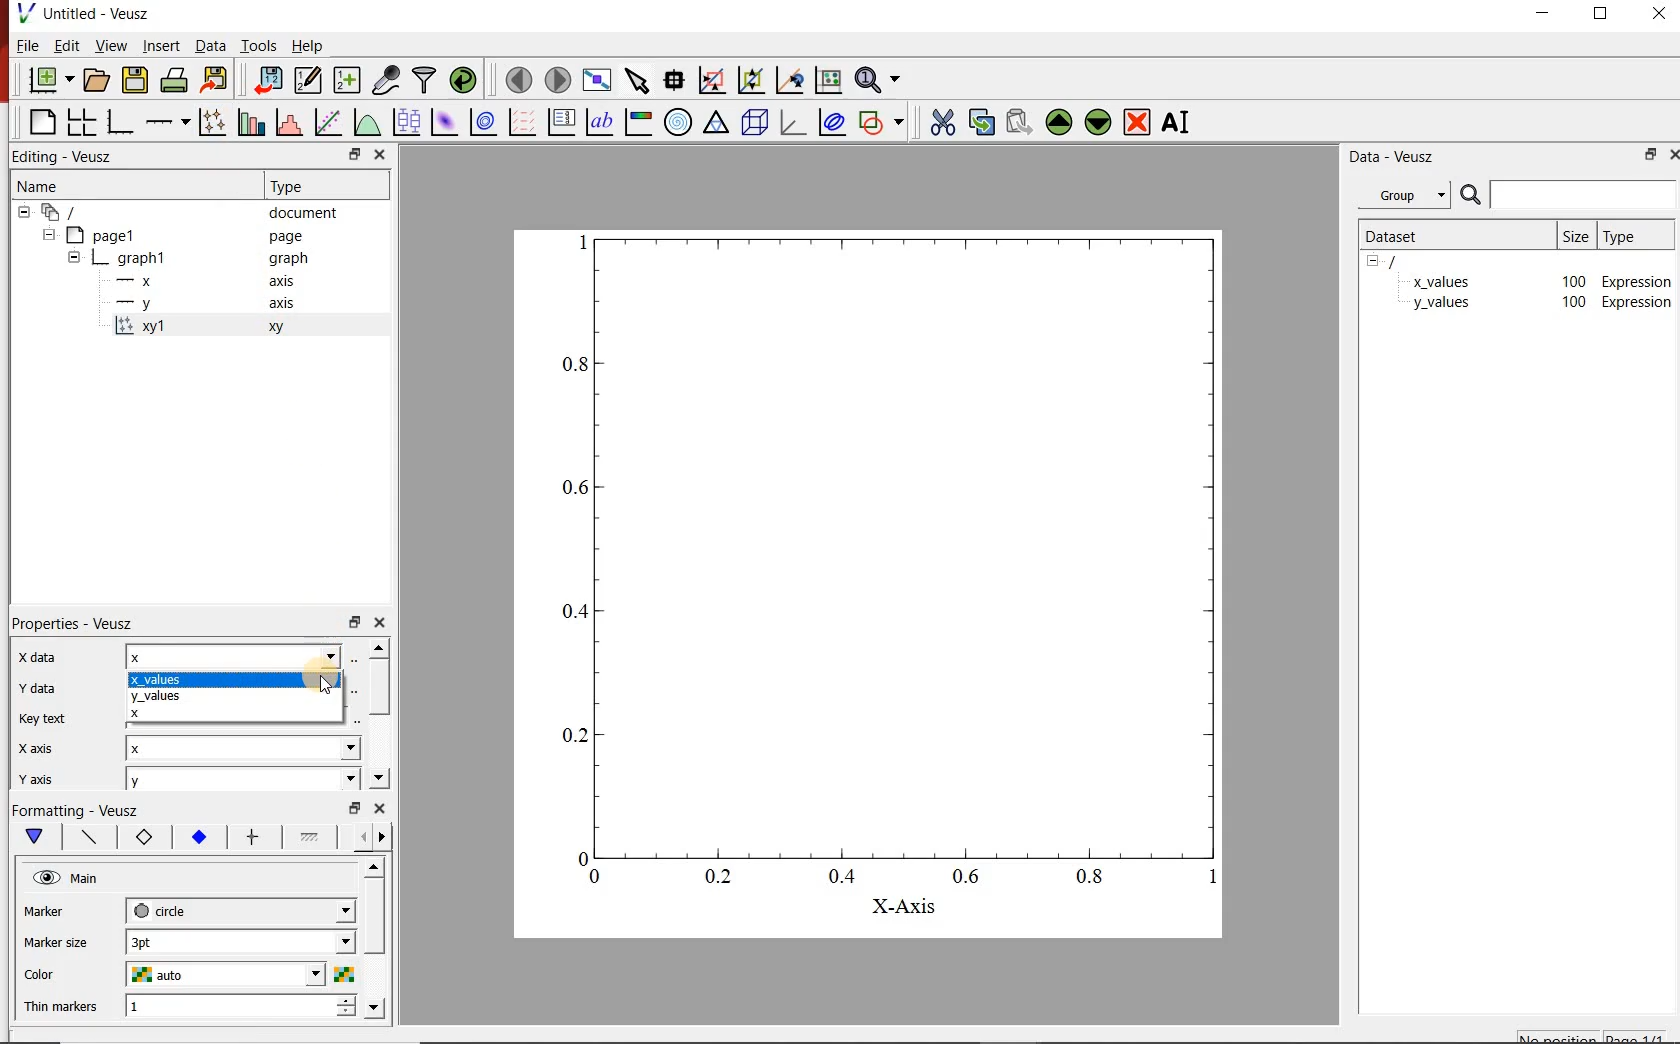 The image size is (1680, 1044). What do you see at coordinates (1379, 262) in the screenshot?
I see `hide` at bounding box center [1379, 262].